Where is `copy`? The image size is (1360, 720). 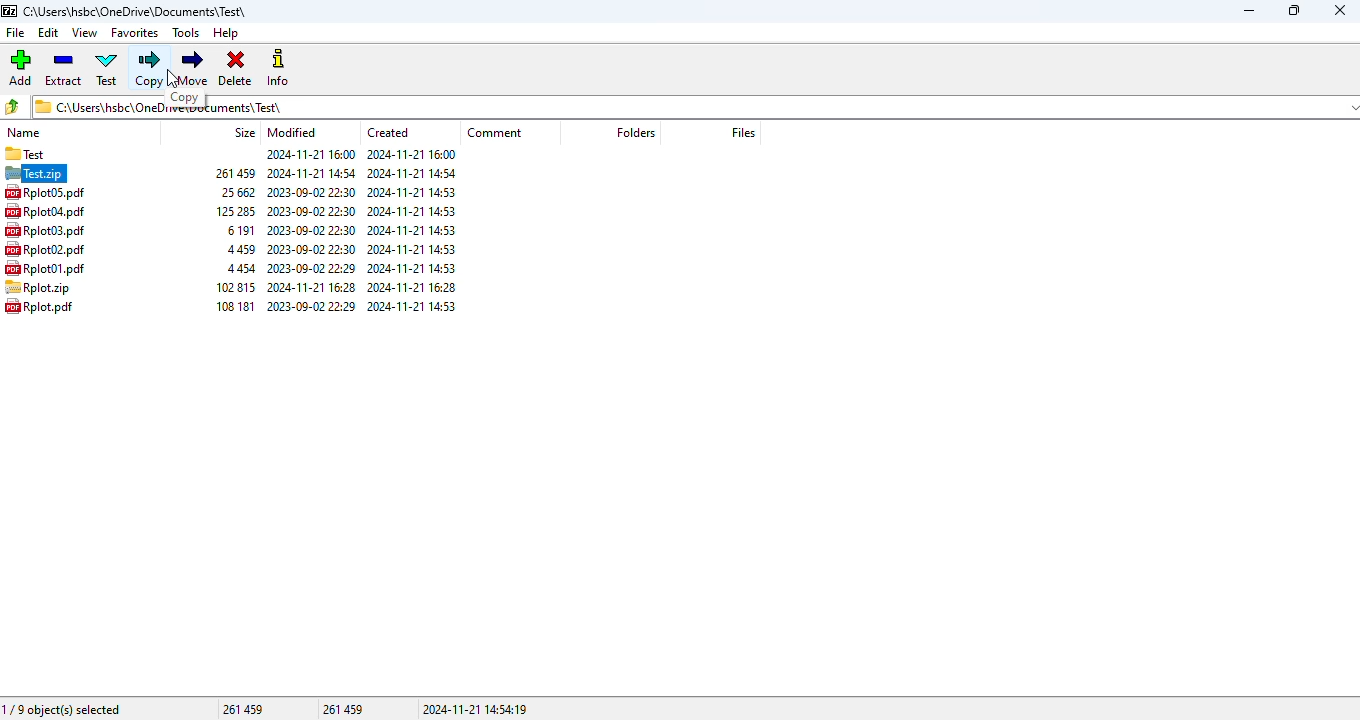 copy is located at coordinates (150, 68).